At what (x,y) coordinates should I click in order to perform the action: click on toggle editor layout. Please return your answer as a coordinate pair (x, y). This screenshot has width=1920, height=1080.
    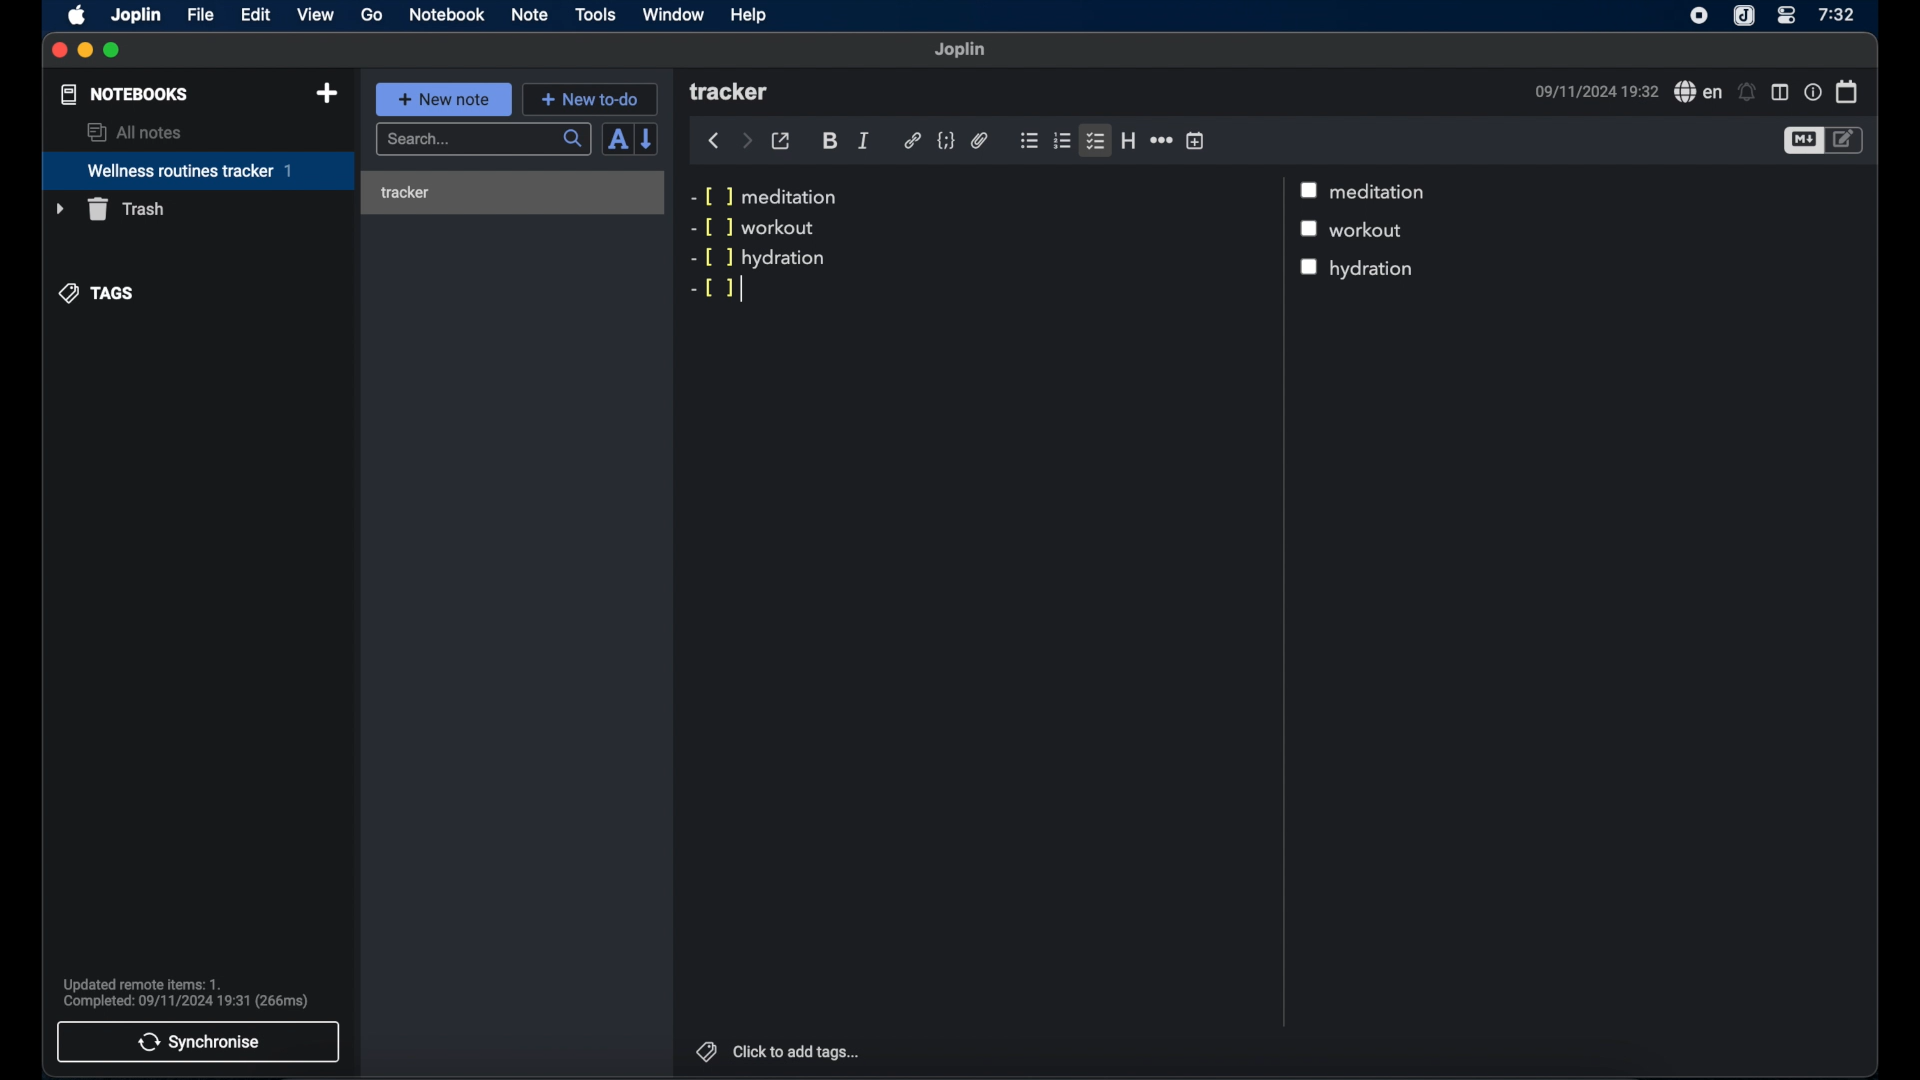
    Looking at the image, I should click on (1779, 92).